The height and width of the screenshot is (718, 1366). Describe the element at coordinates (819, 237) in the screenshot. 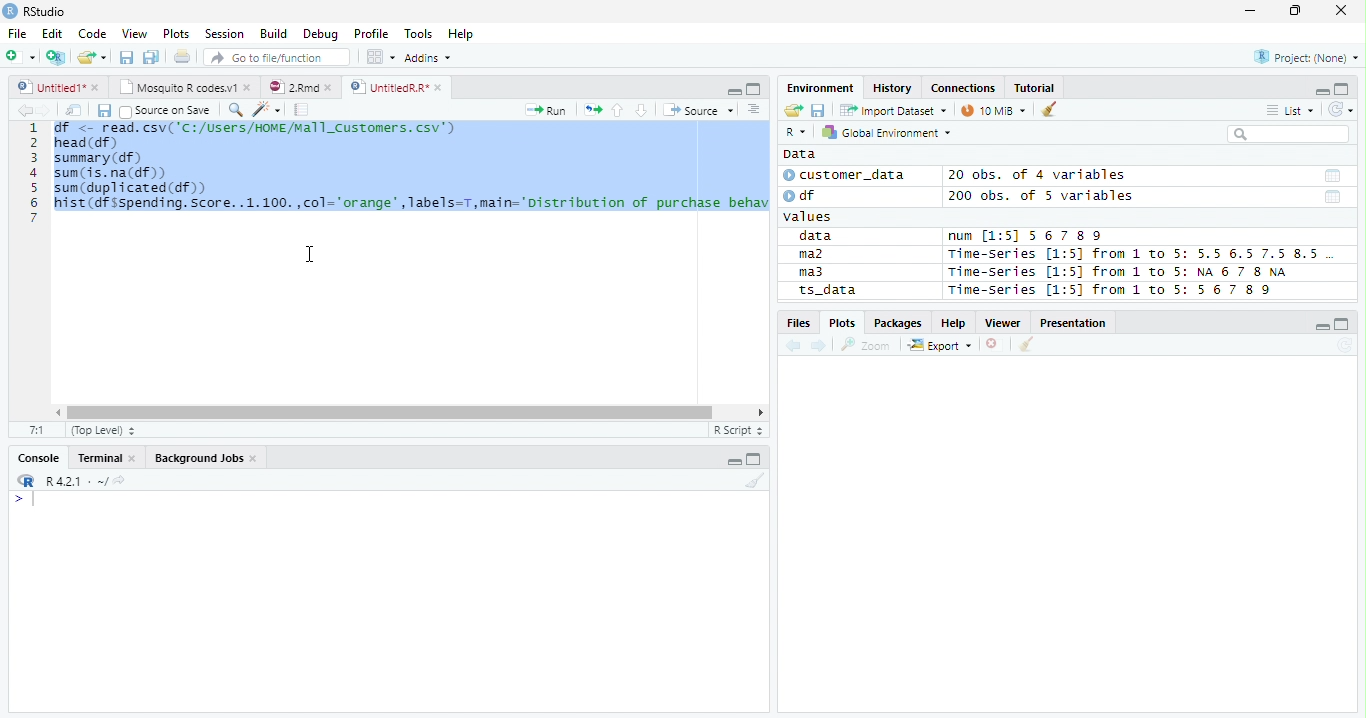

I see `data` at that location.